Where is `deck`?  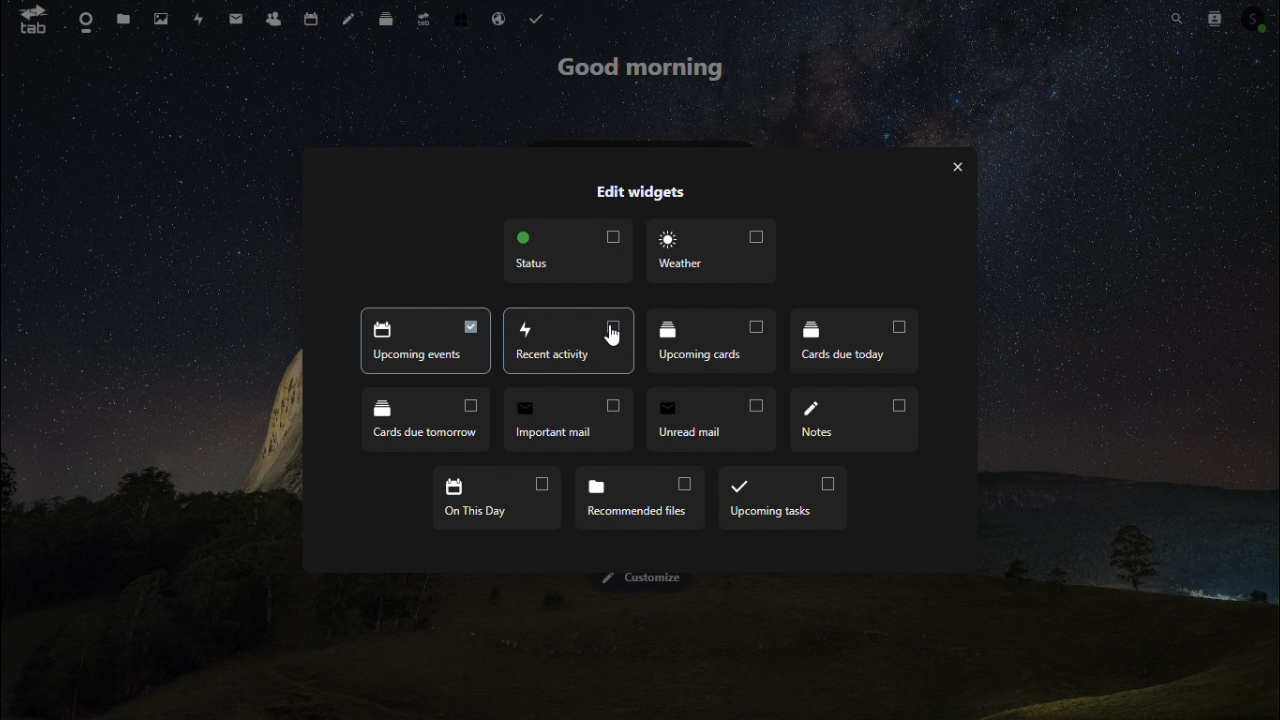 deck is located at coordinates (389, 15).